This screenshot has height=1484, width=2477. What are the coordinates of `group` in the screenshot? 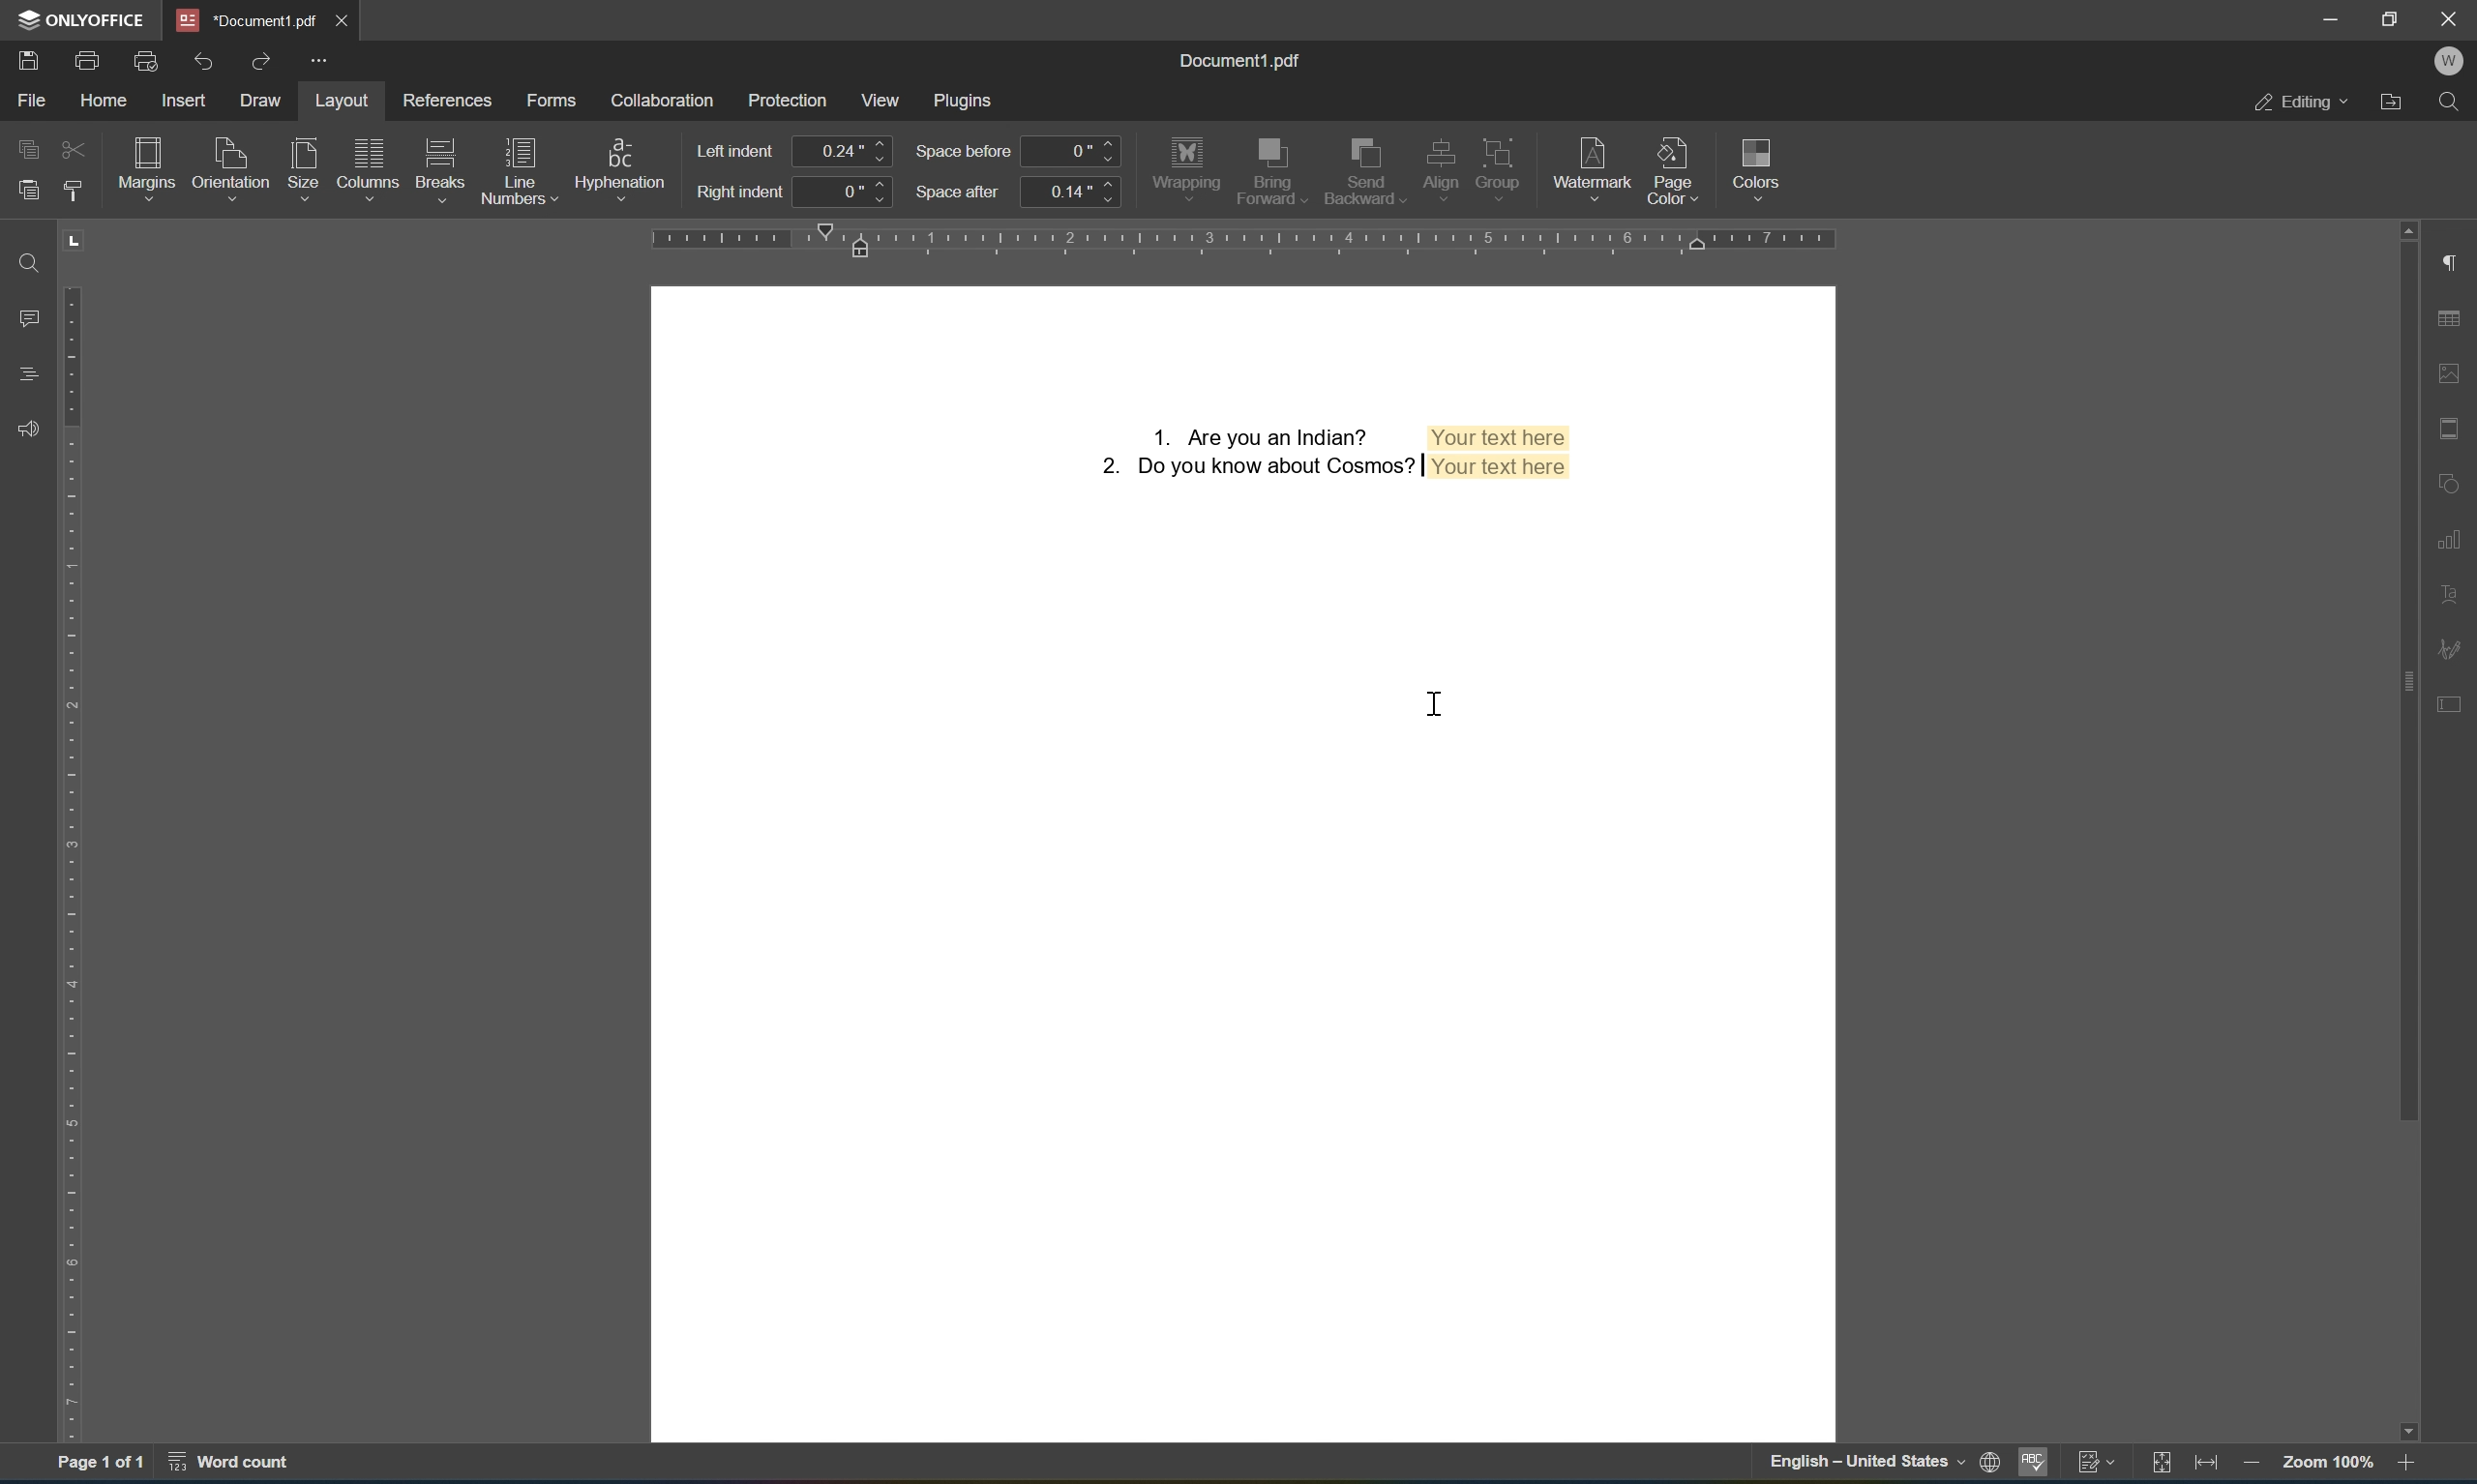 It's located at (1507, 162).